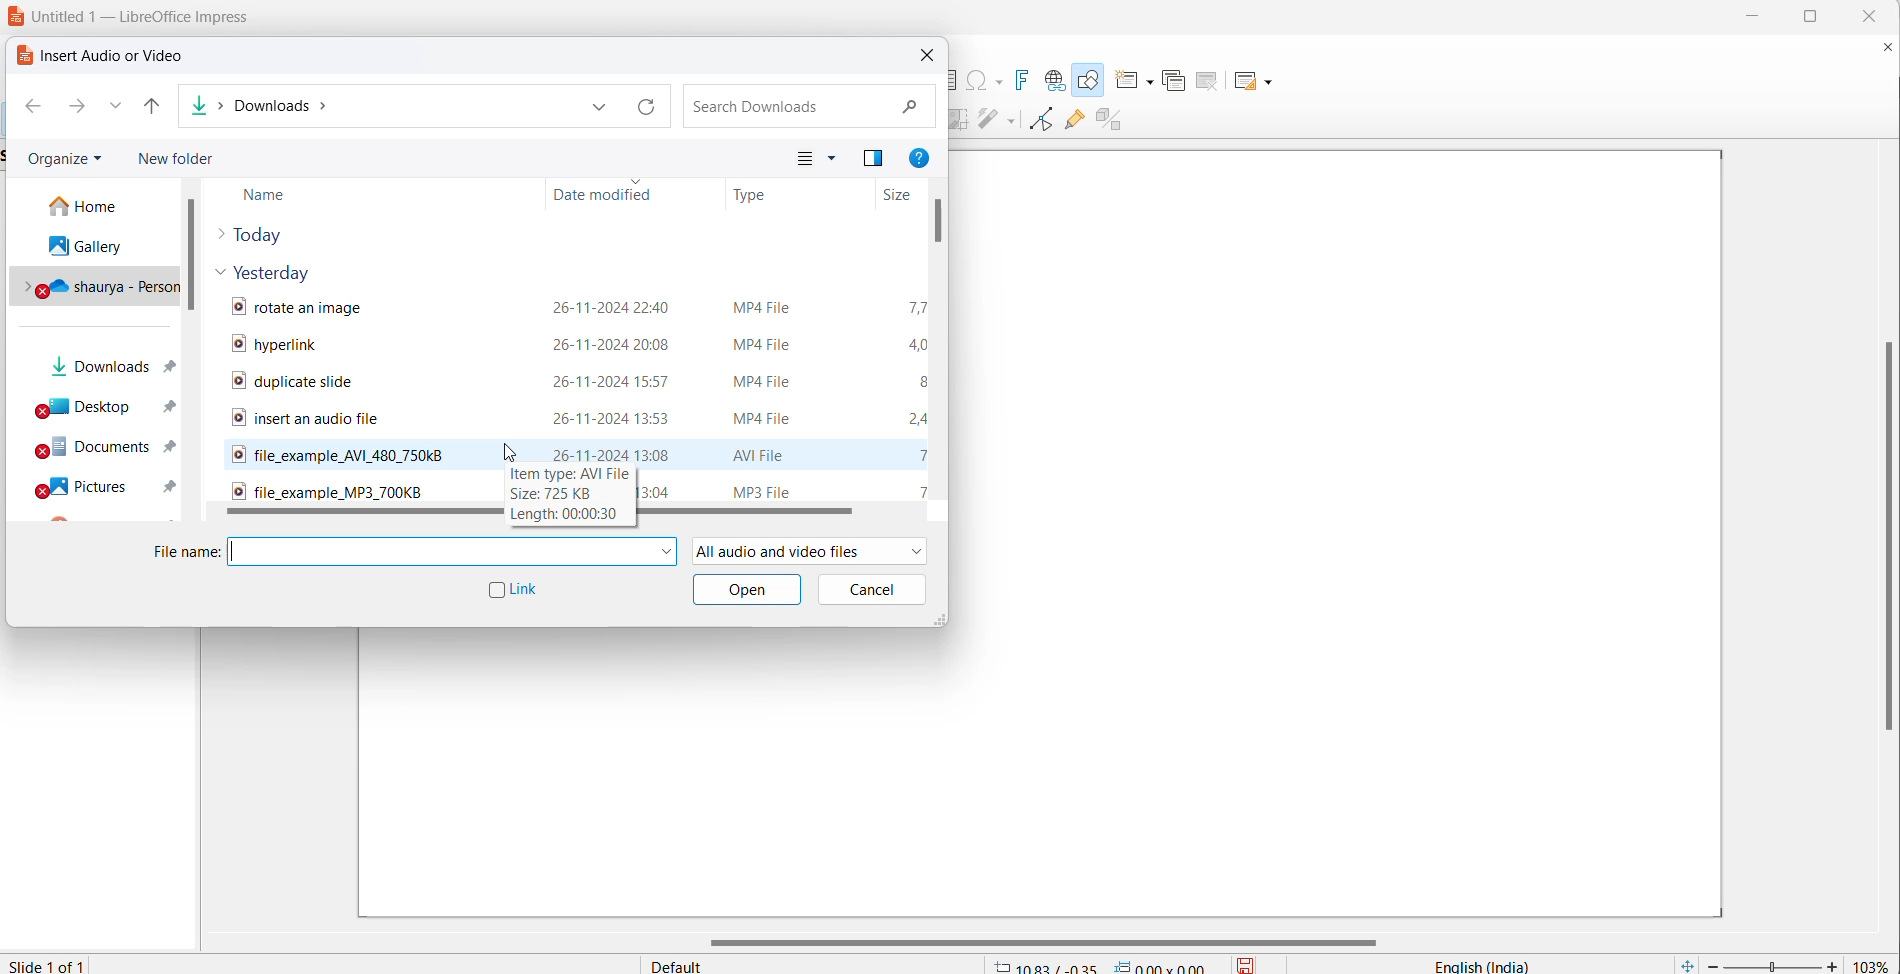 This screenshot has height=974, width=1900. Describe the element at coordinates (871, 590) in the screenshot. I see `cancel button` at that location.